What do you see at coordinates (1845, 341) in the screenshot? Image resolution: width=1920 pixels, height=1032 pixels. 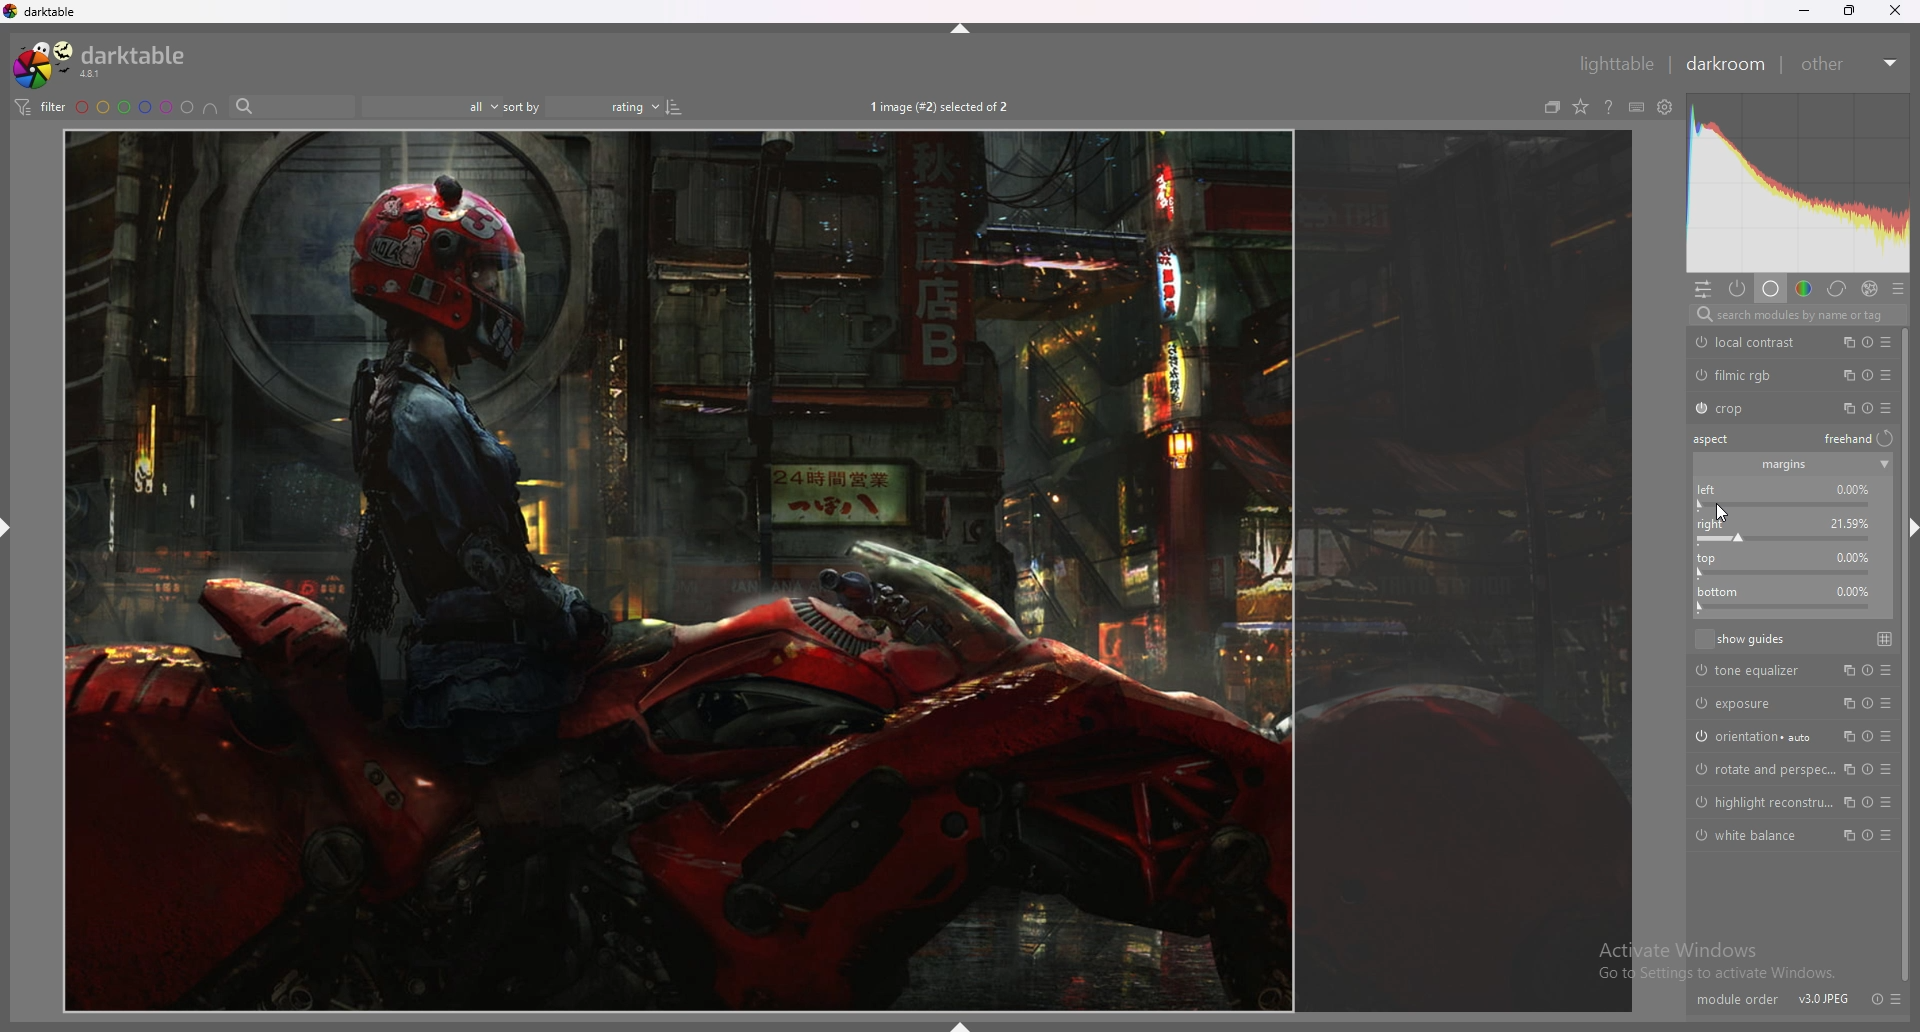 I see `multiple instances action` at bounding box center [1845, 341].